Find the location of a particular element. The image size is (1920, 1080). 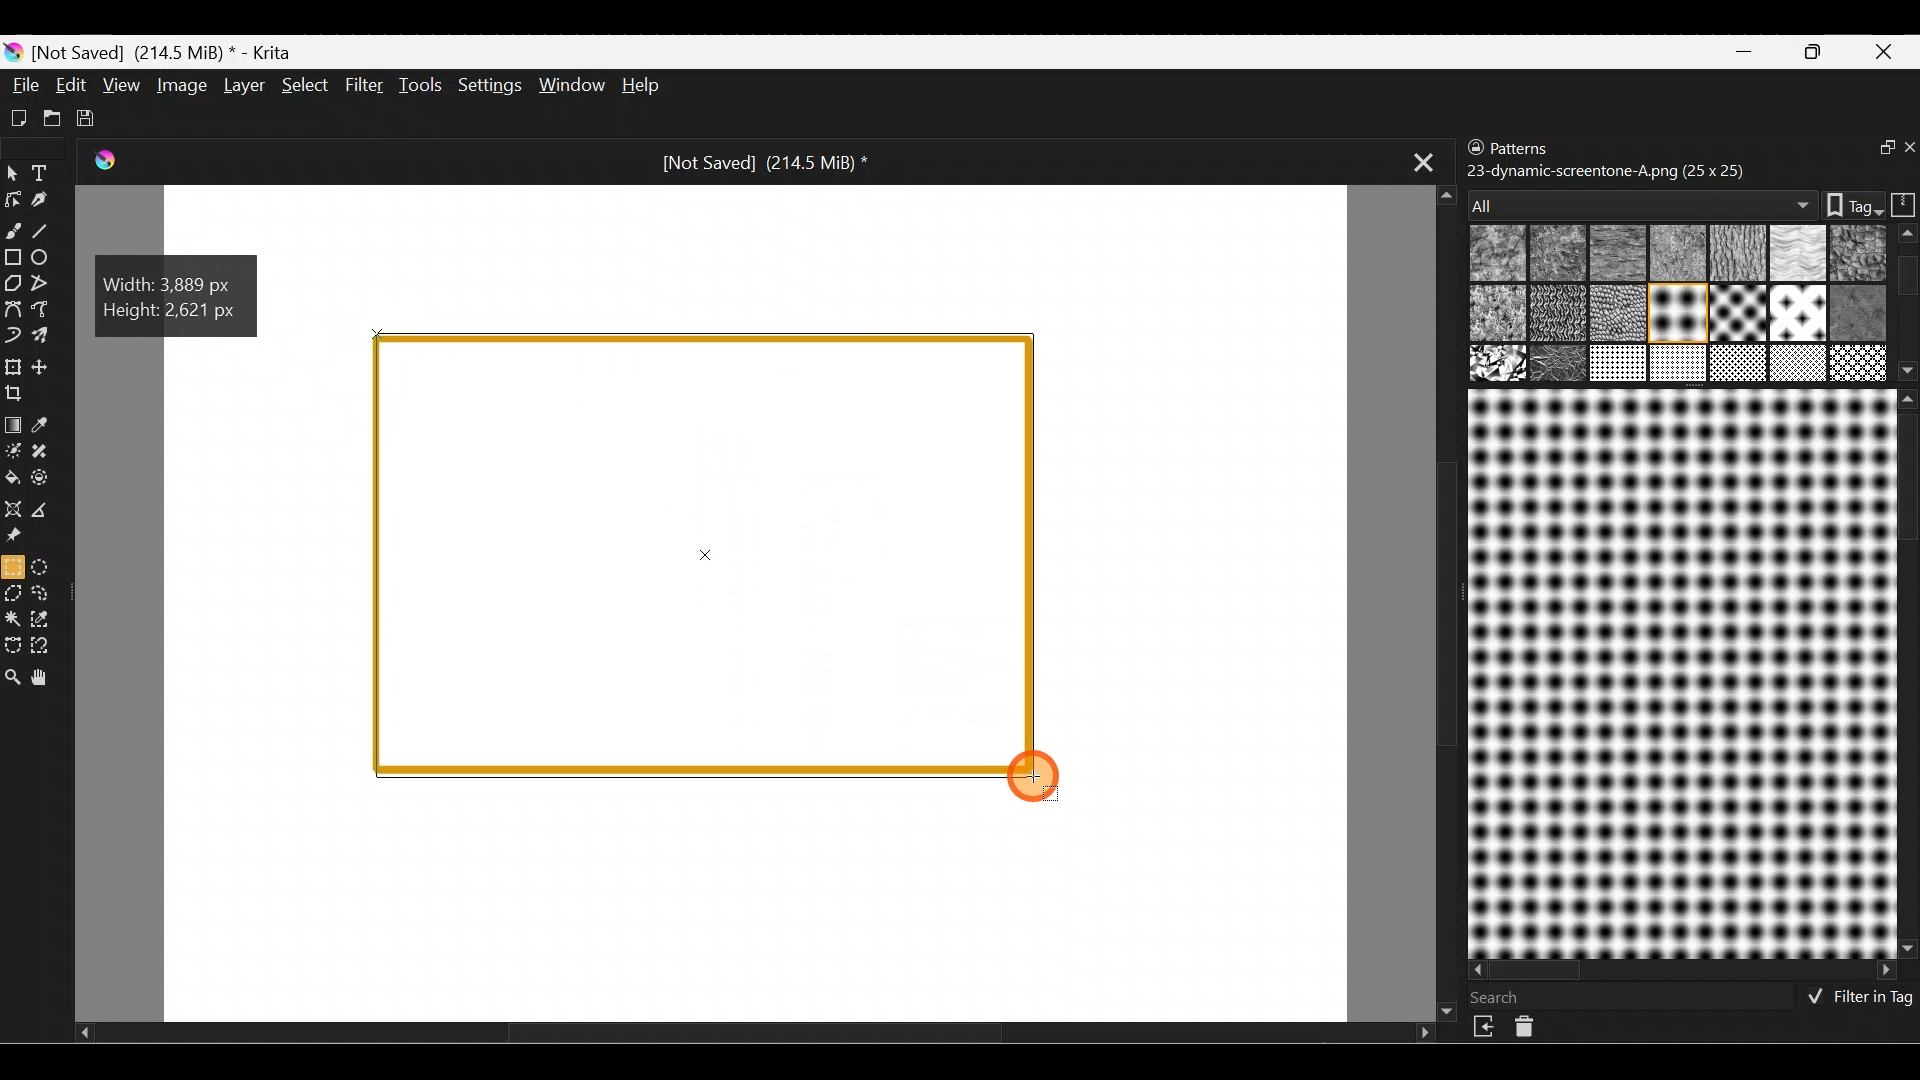

Assistant tool is located at coordinates (14, 507).